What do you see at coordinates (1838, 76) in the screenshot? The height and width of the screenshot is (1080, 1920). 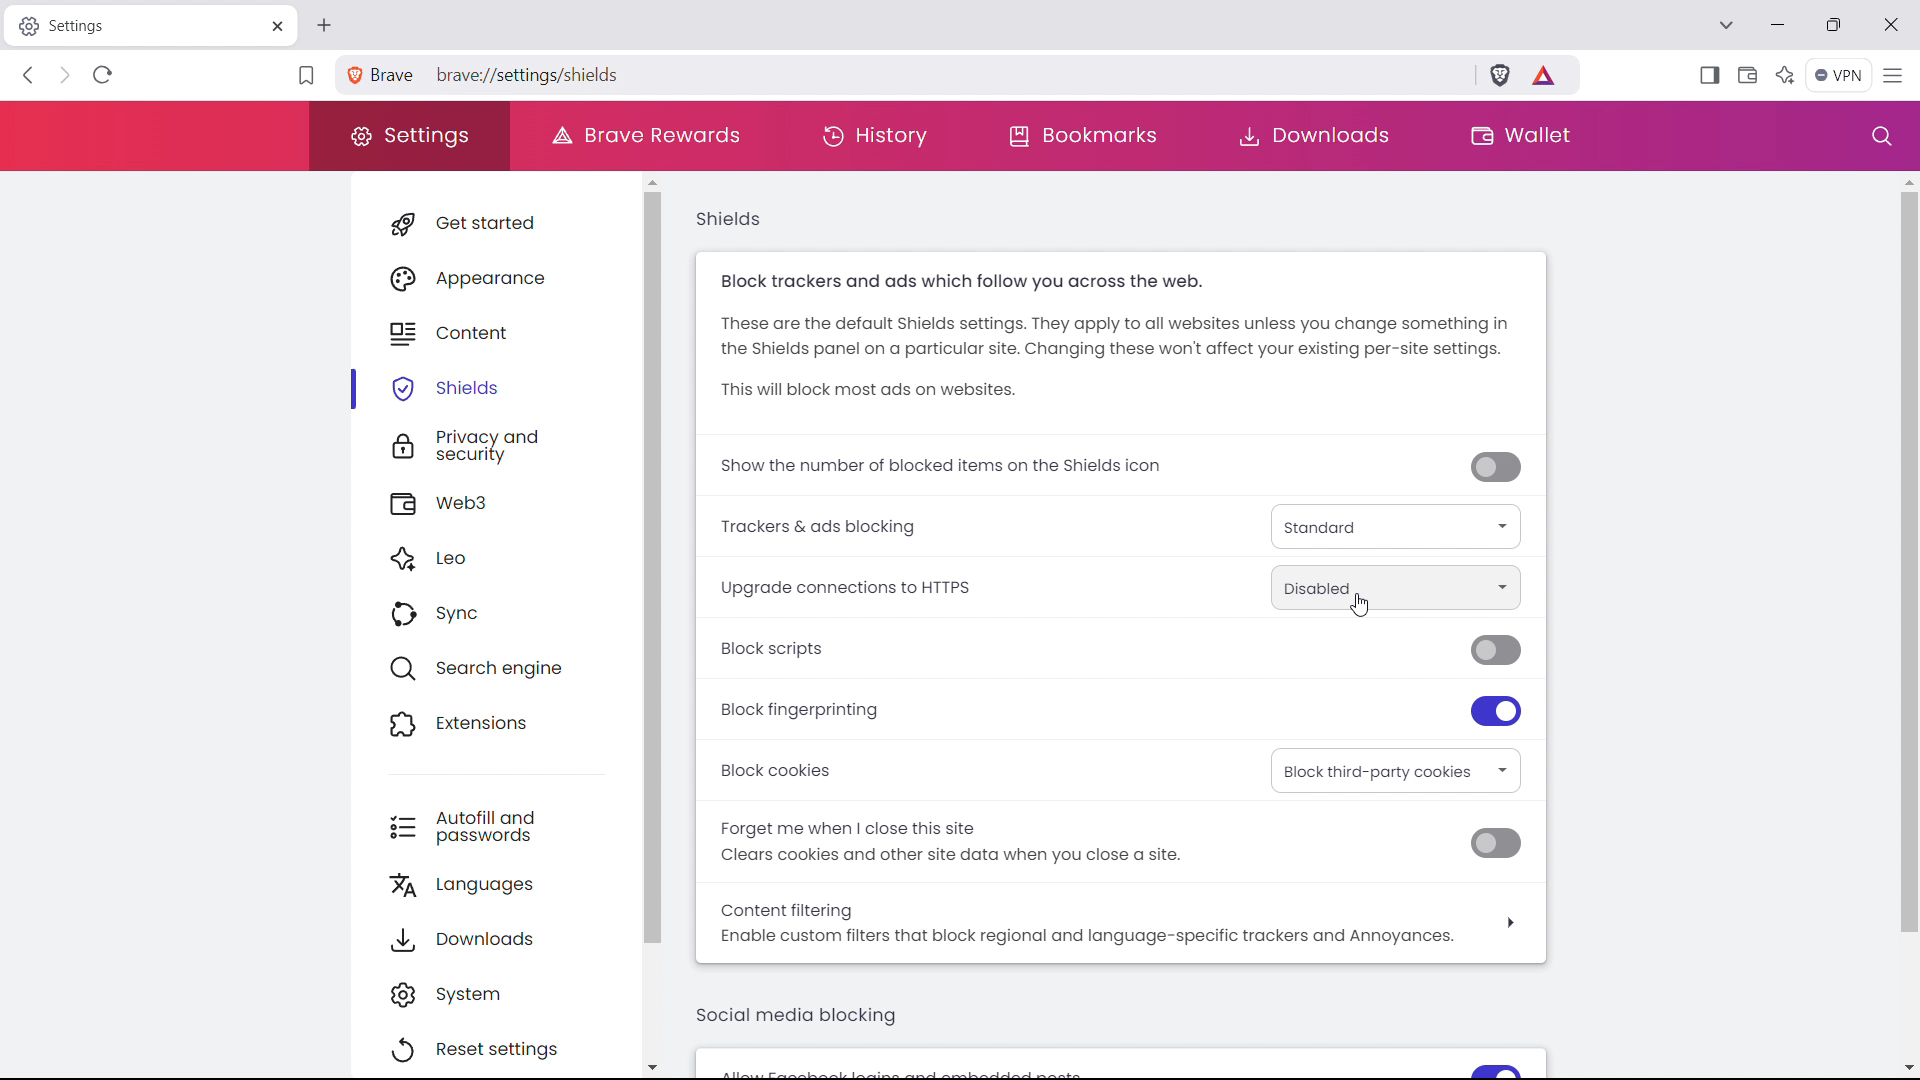 I see `vpn` at bounding box center [1838, 76].